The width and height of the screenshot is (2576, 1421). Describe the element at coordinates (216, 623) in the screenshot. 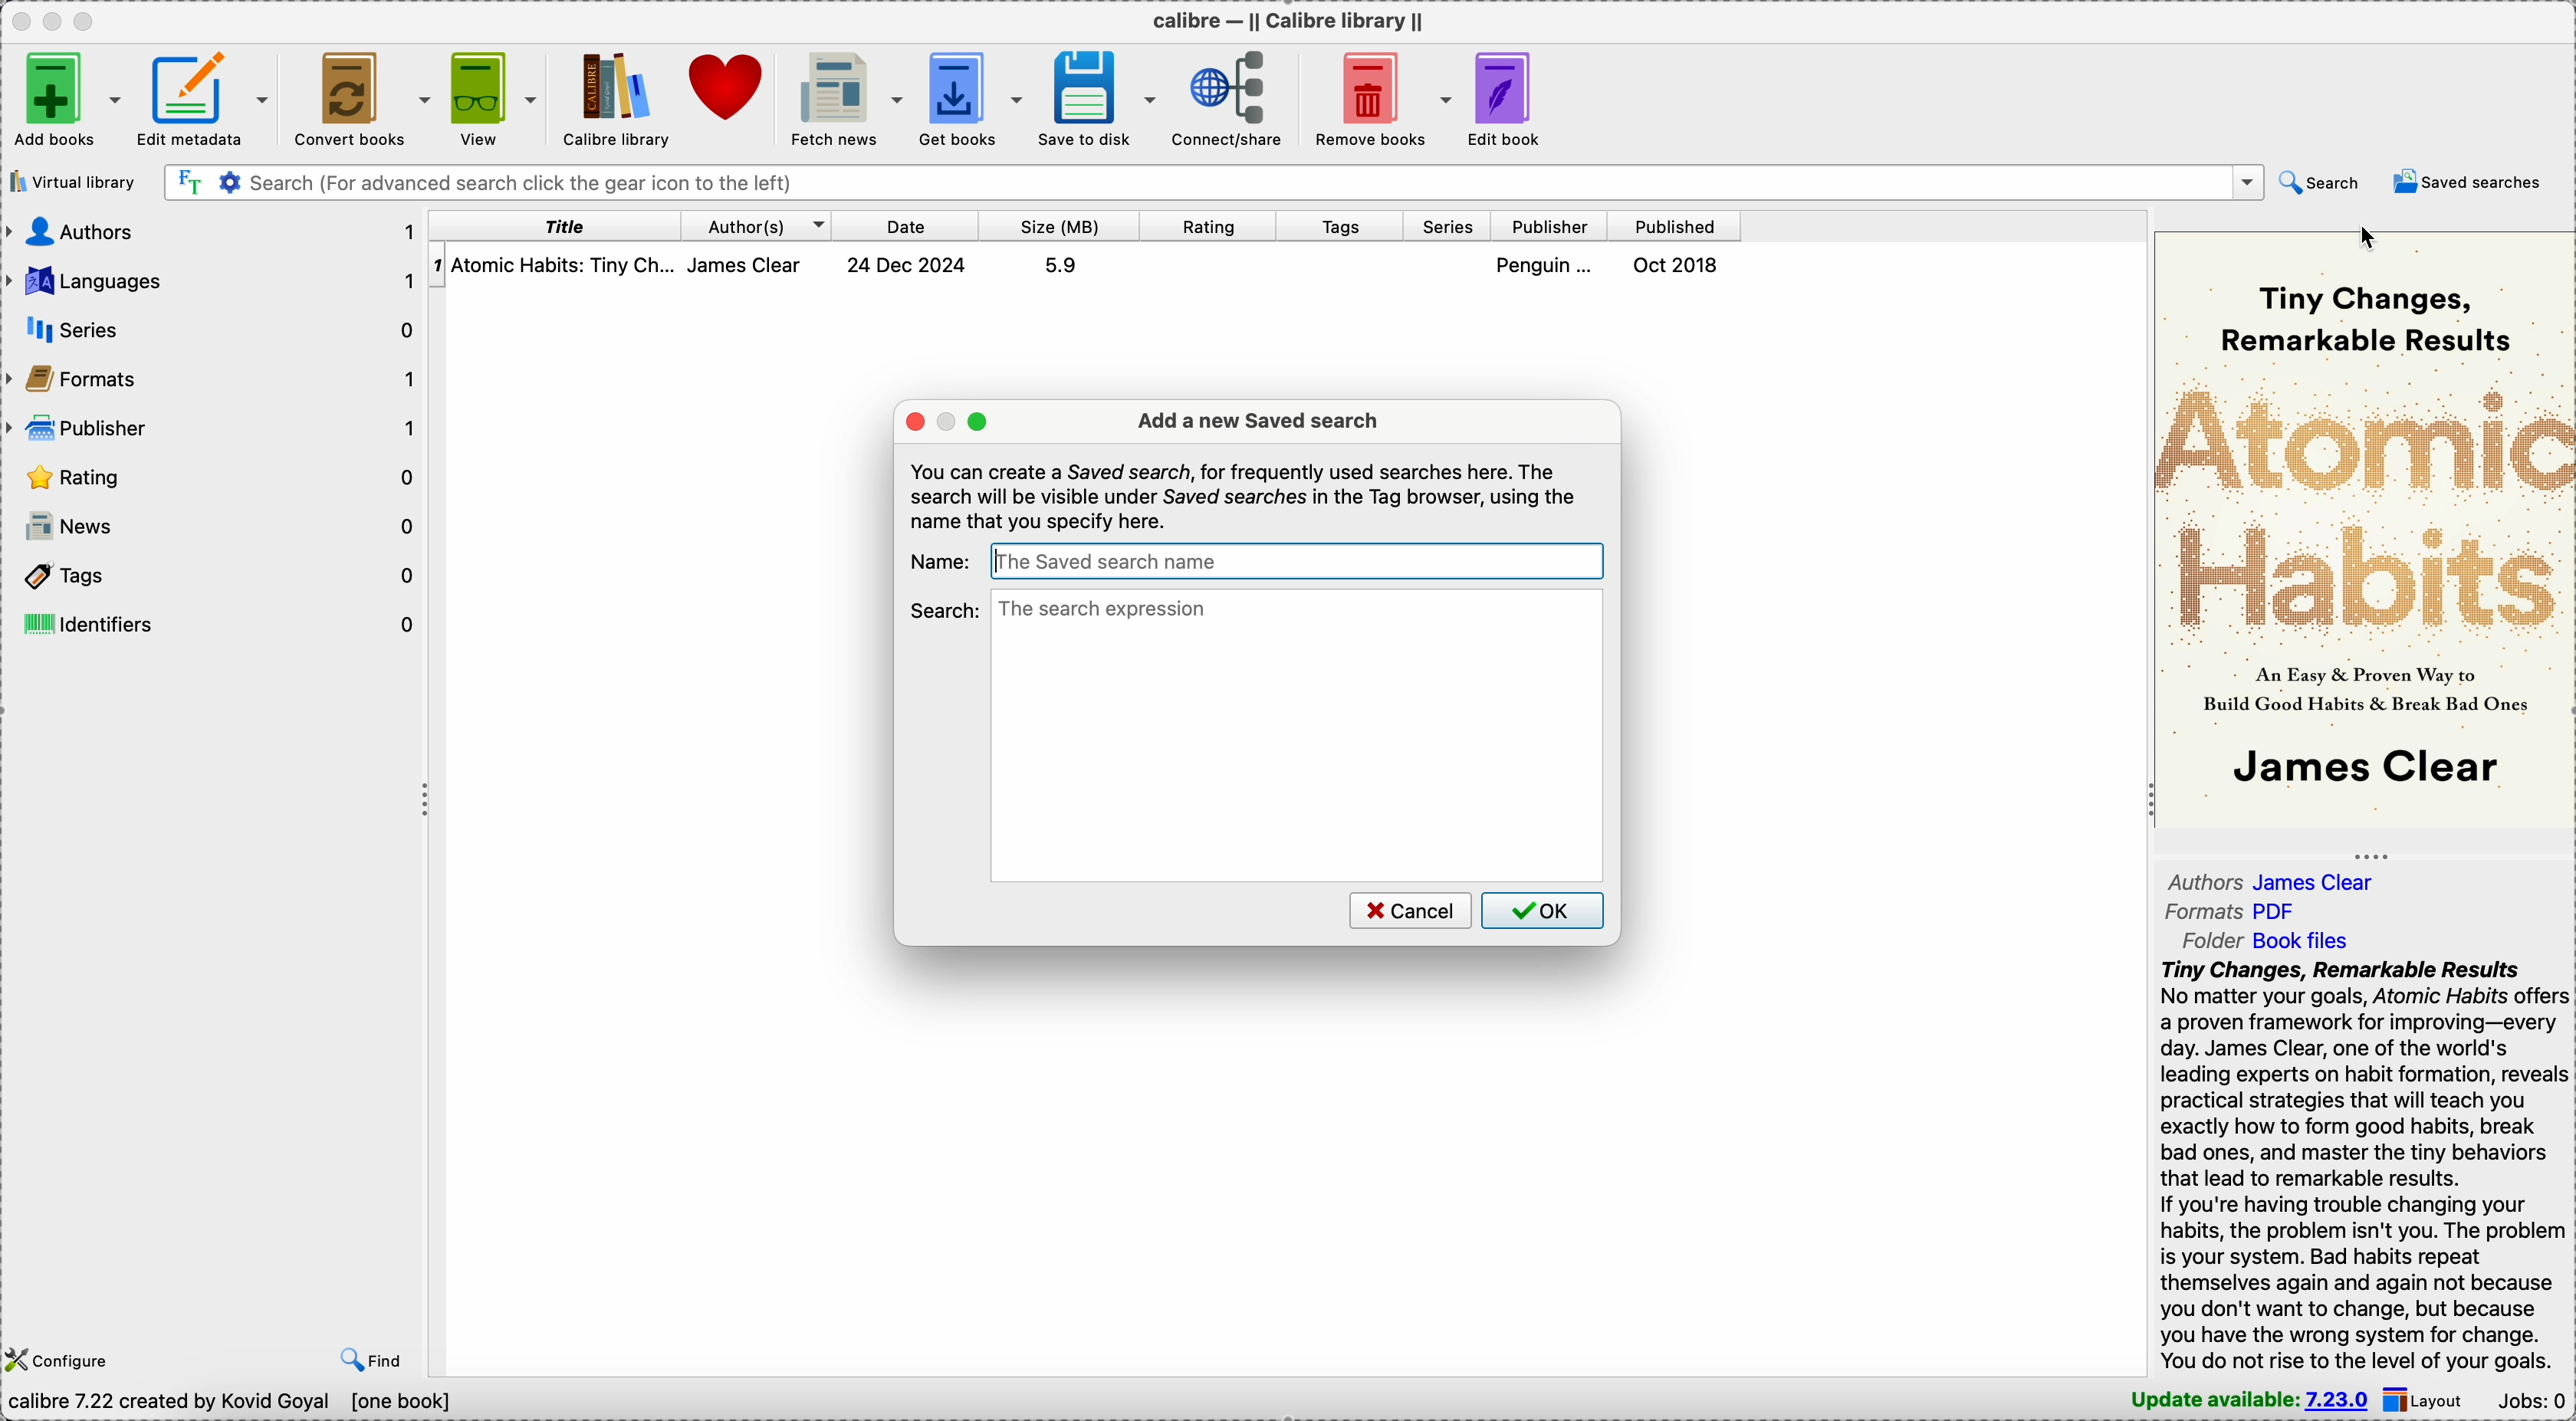

I see `identifiers` at that location.